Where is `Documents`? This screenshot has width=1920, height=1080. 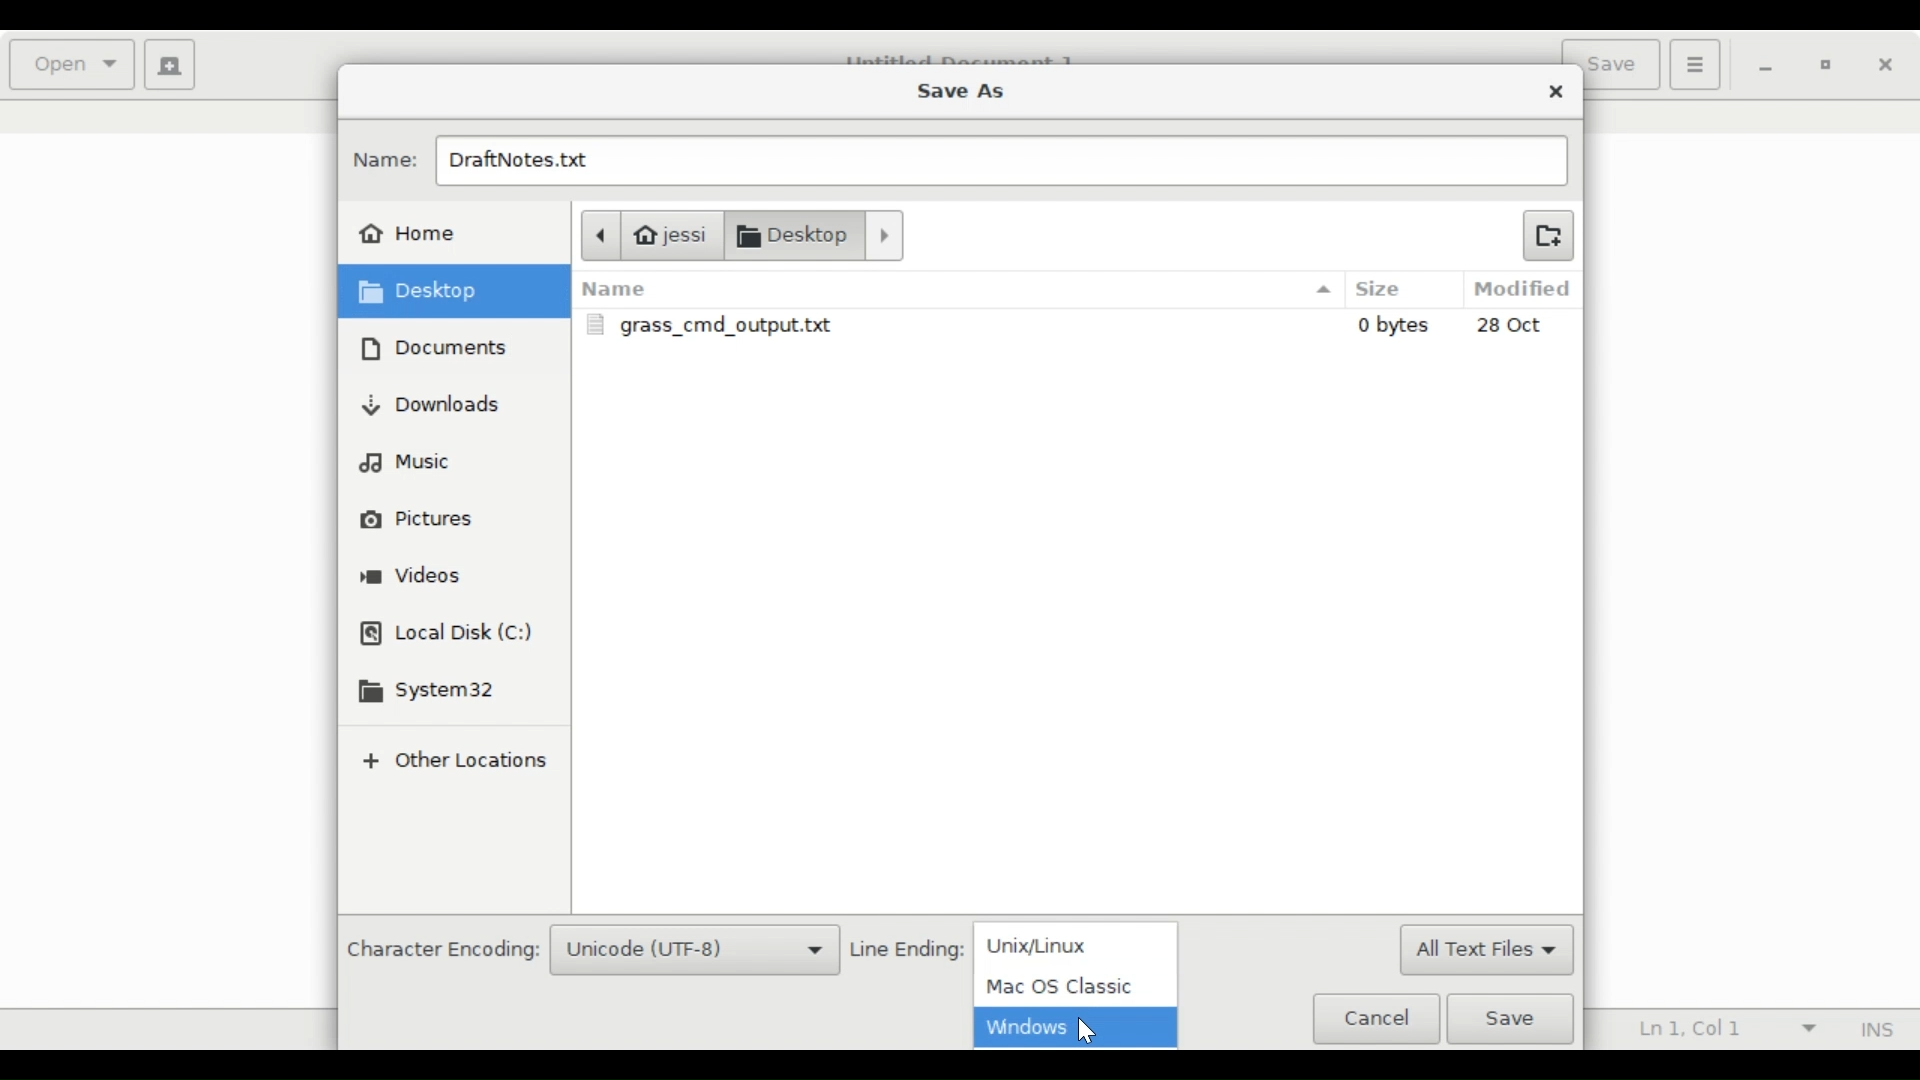
Documents is located at coordinates (440, 348).